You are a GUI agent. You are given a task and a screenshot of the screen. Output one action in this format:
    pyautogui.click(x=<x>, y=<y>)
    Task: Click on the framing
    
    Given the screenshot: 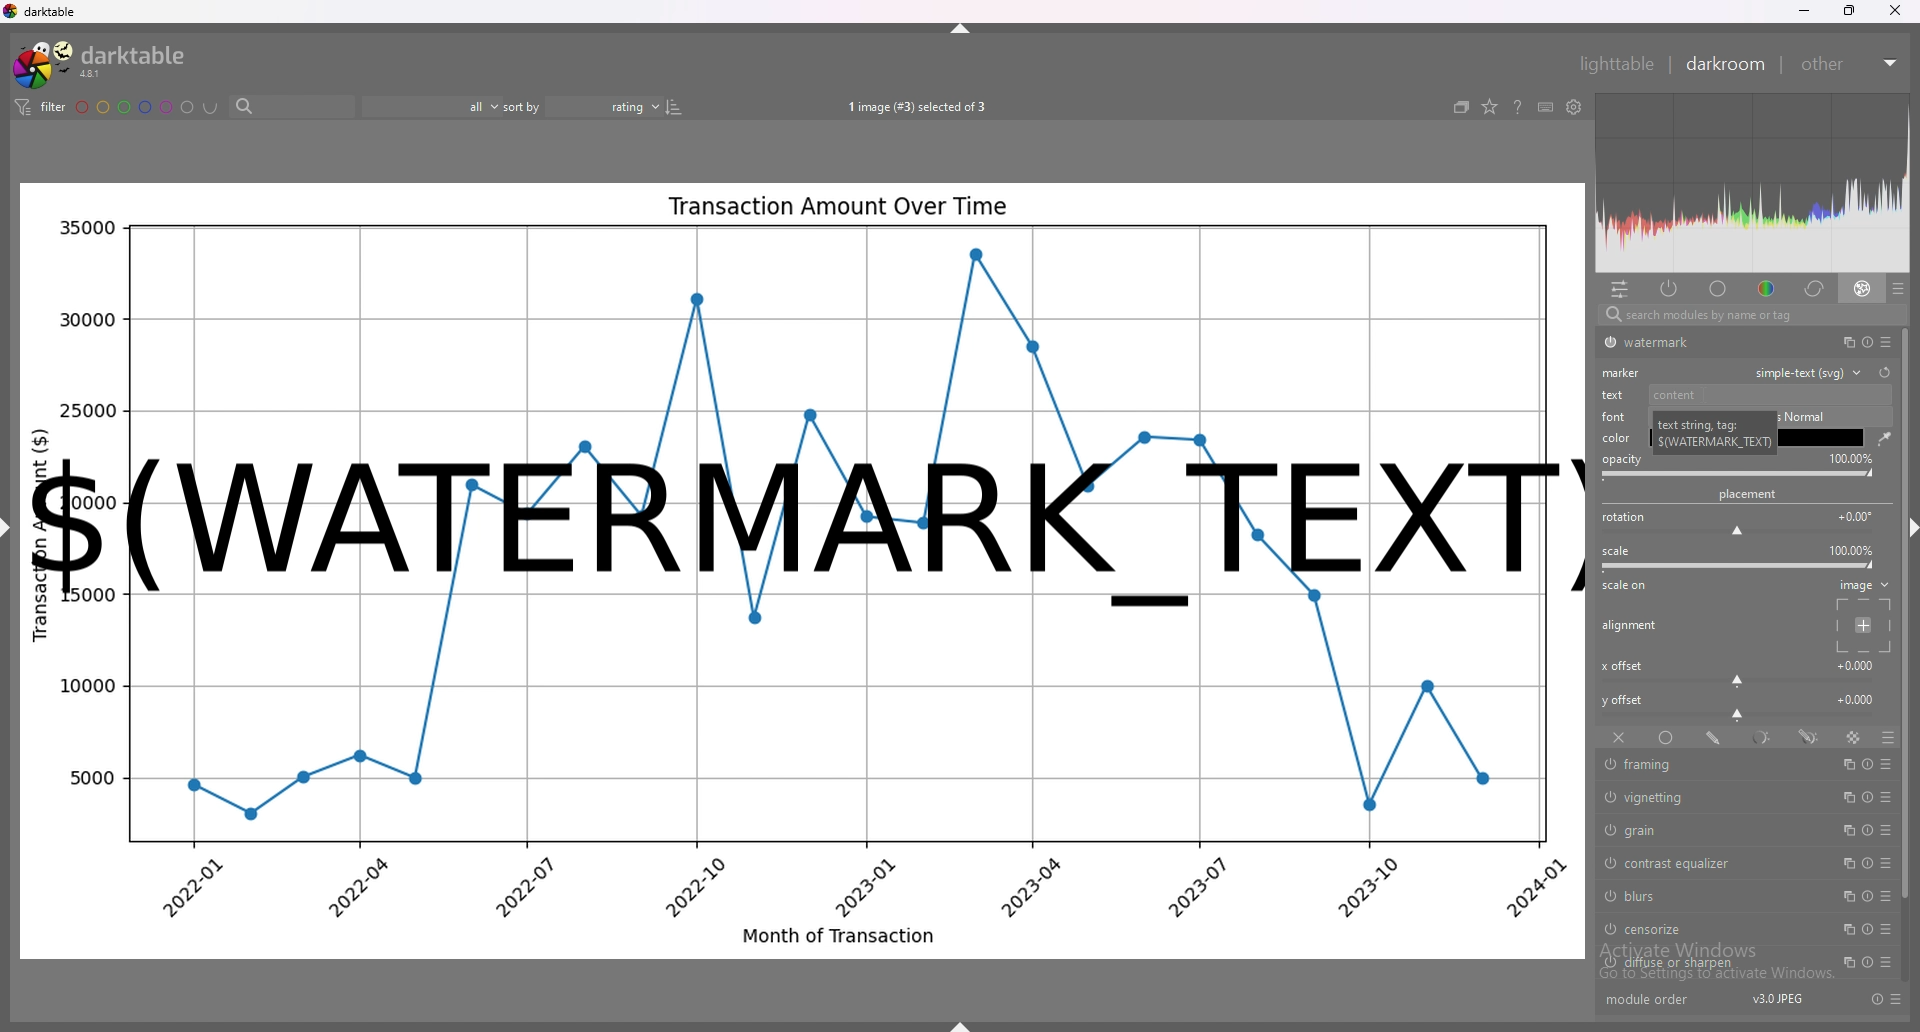 What is the action you would take?
    pyautogui.click(x=1710, y=765)
    